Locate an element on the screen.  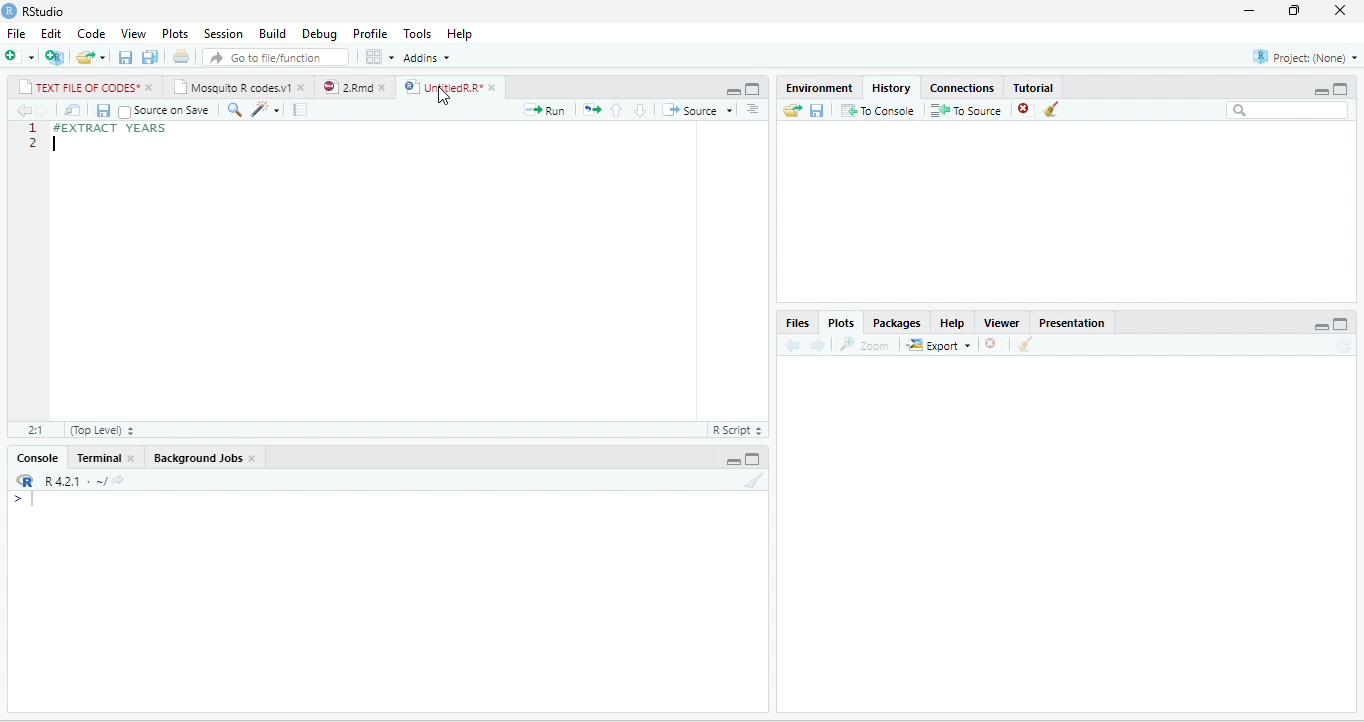
R Script is located at coordinates (736, 429).